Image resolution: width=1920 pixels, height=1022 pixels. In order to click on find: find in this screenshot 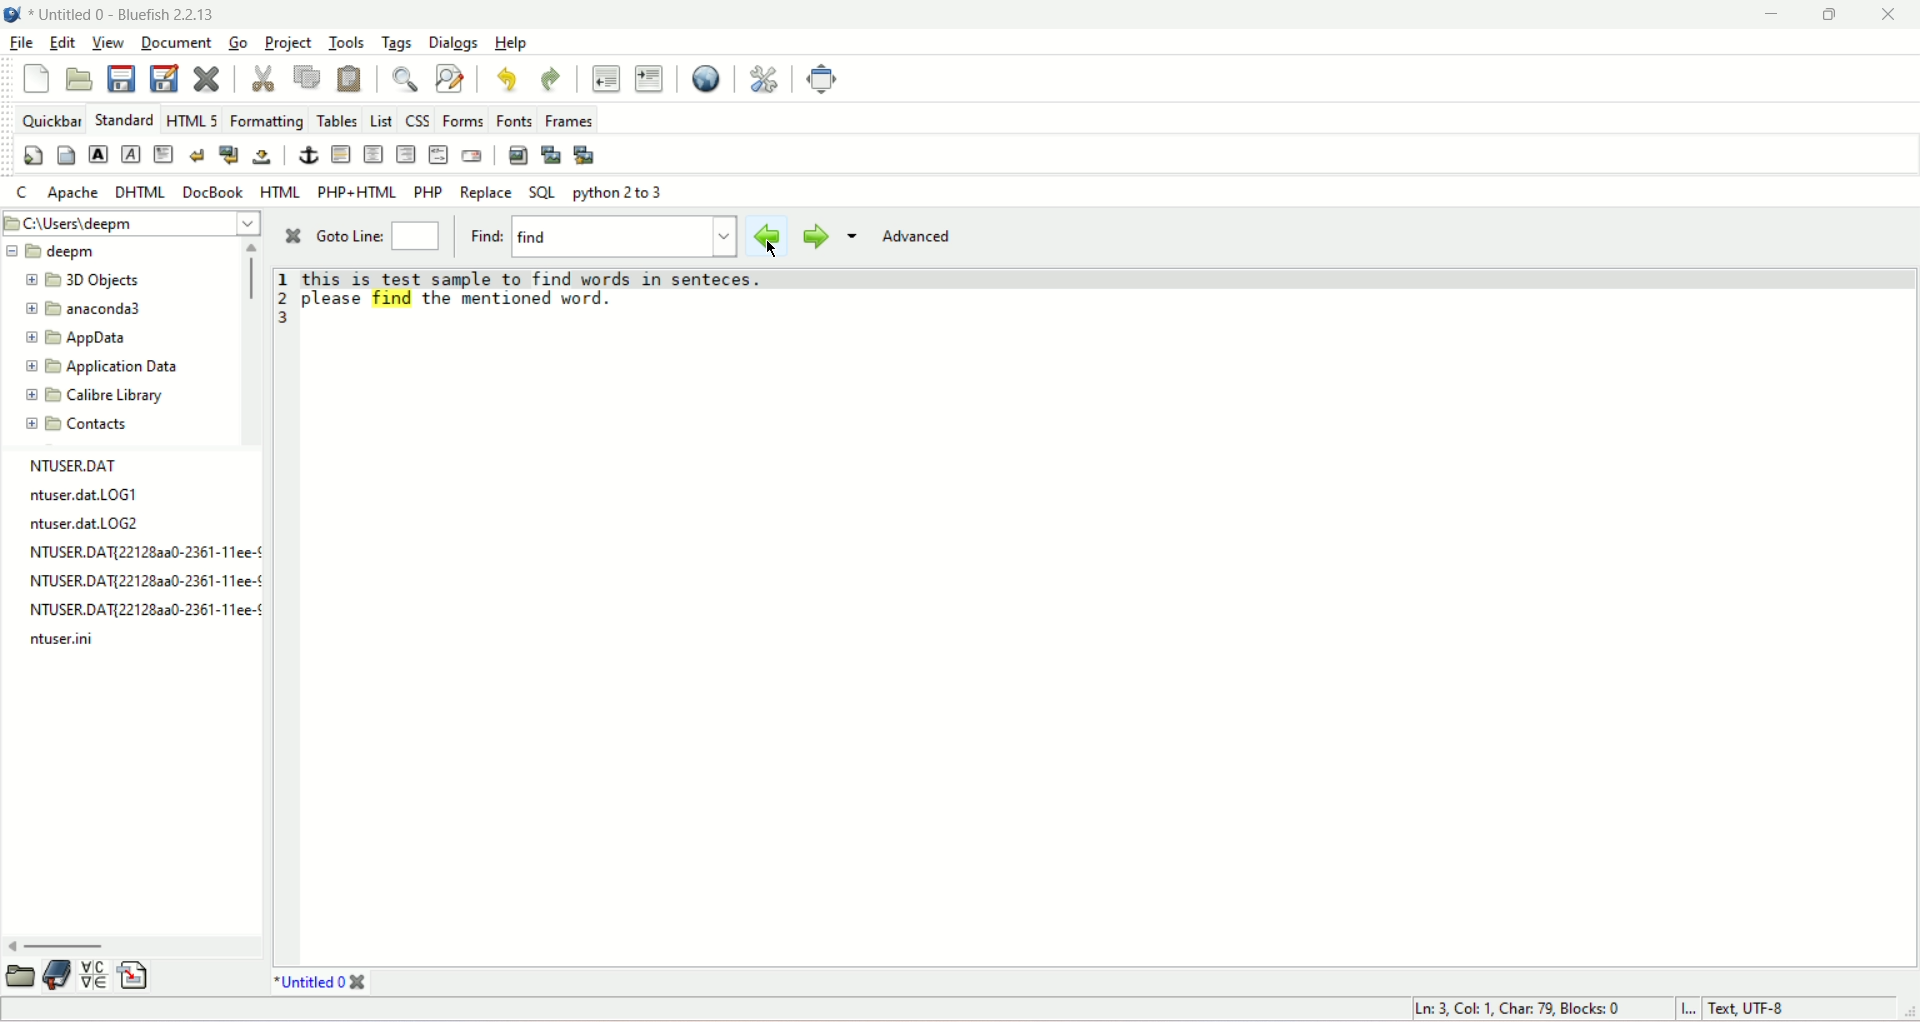, I will do `click(601, 236)`.